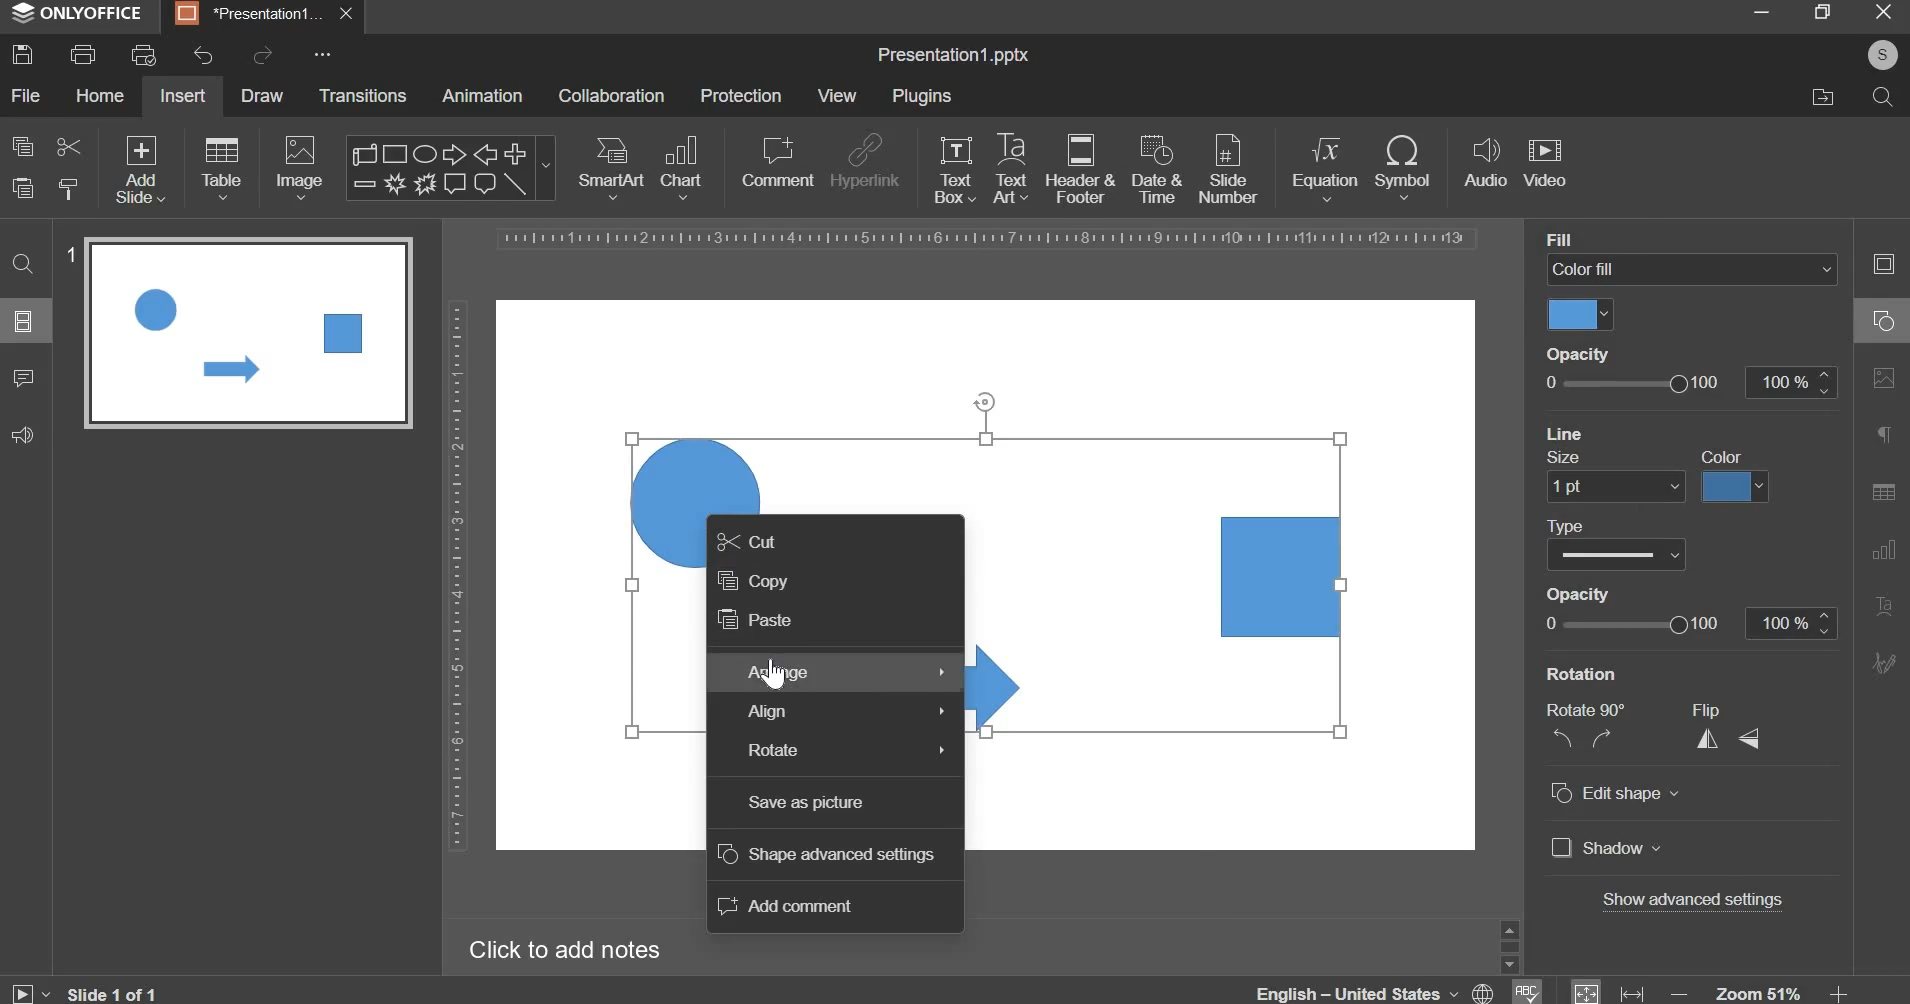  I want to click on cut, so click(746, 540).